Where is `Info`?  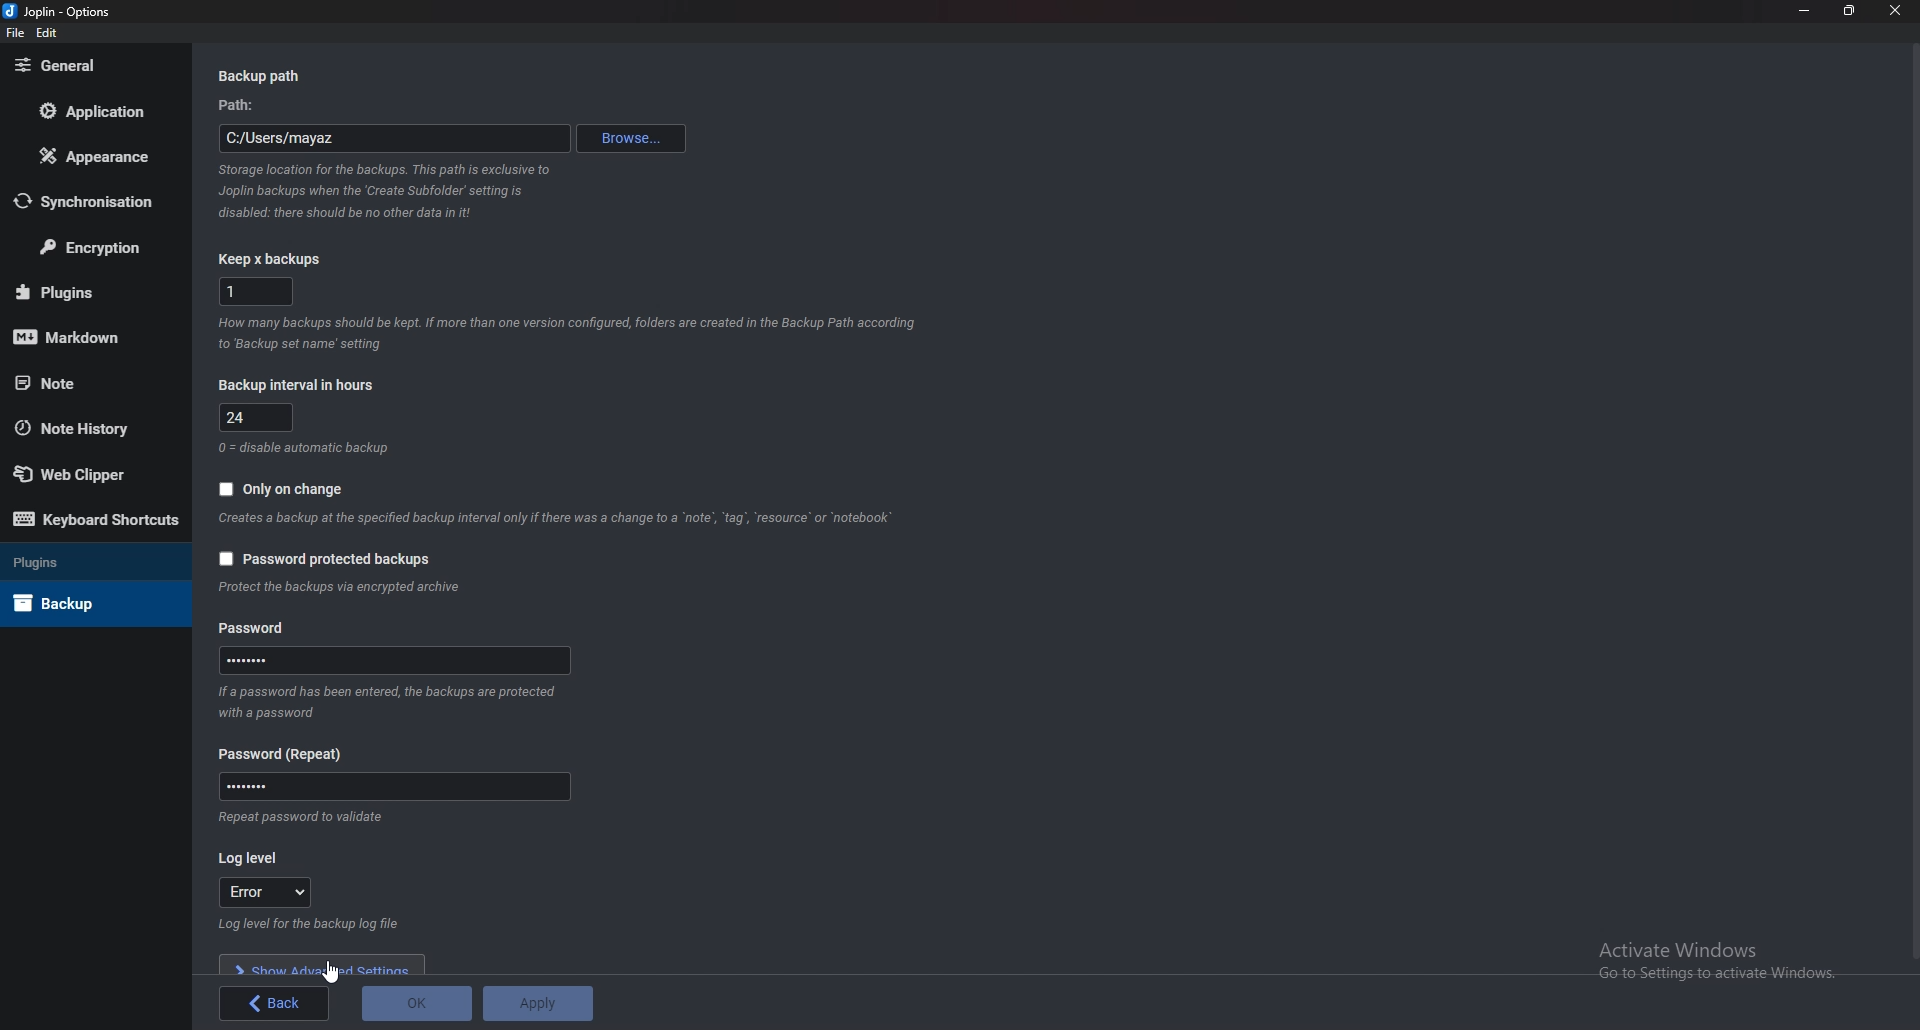 Info is located at coordinates (392, 701).